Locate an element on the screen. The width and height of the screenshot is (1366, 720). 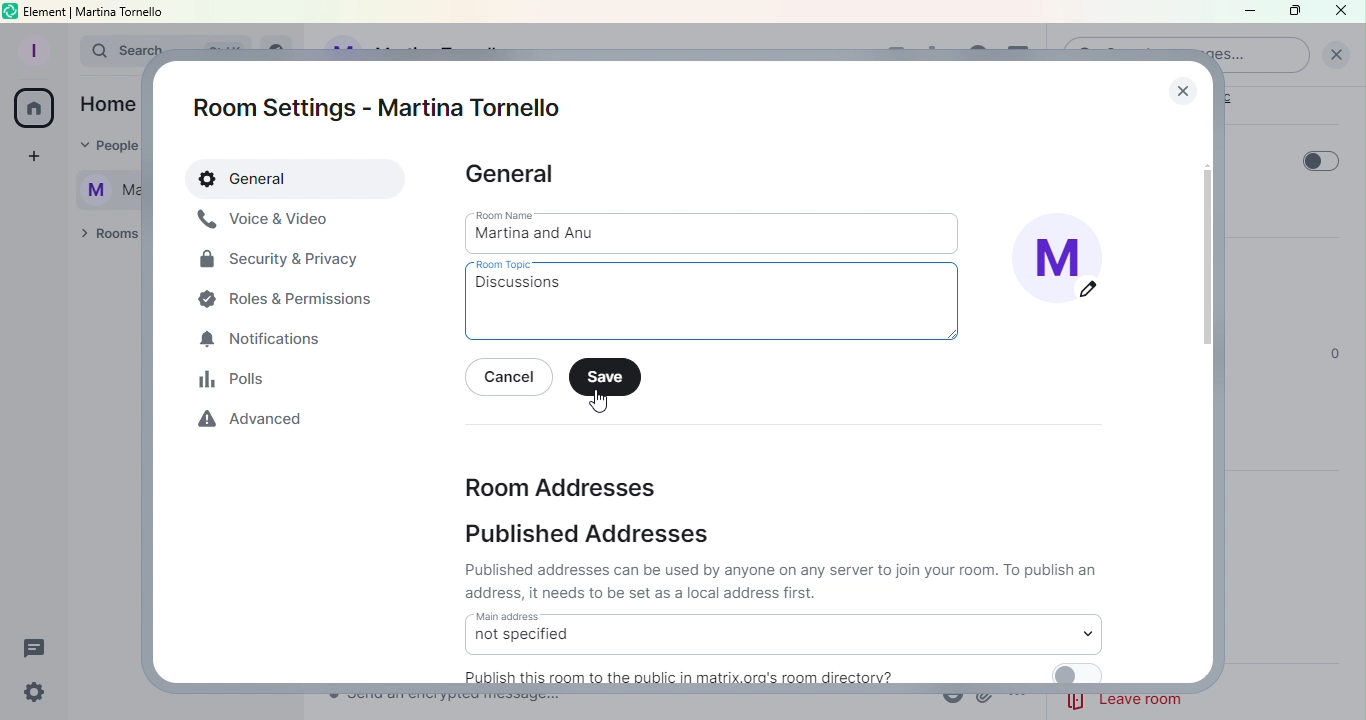
General is located at coordinates (513, 175).